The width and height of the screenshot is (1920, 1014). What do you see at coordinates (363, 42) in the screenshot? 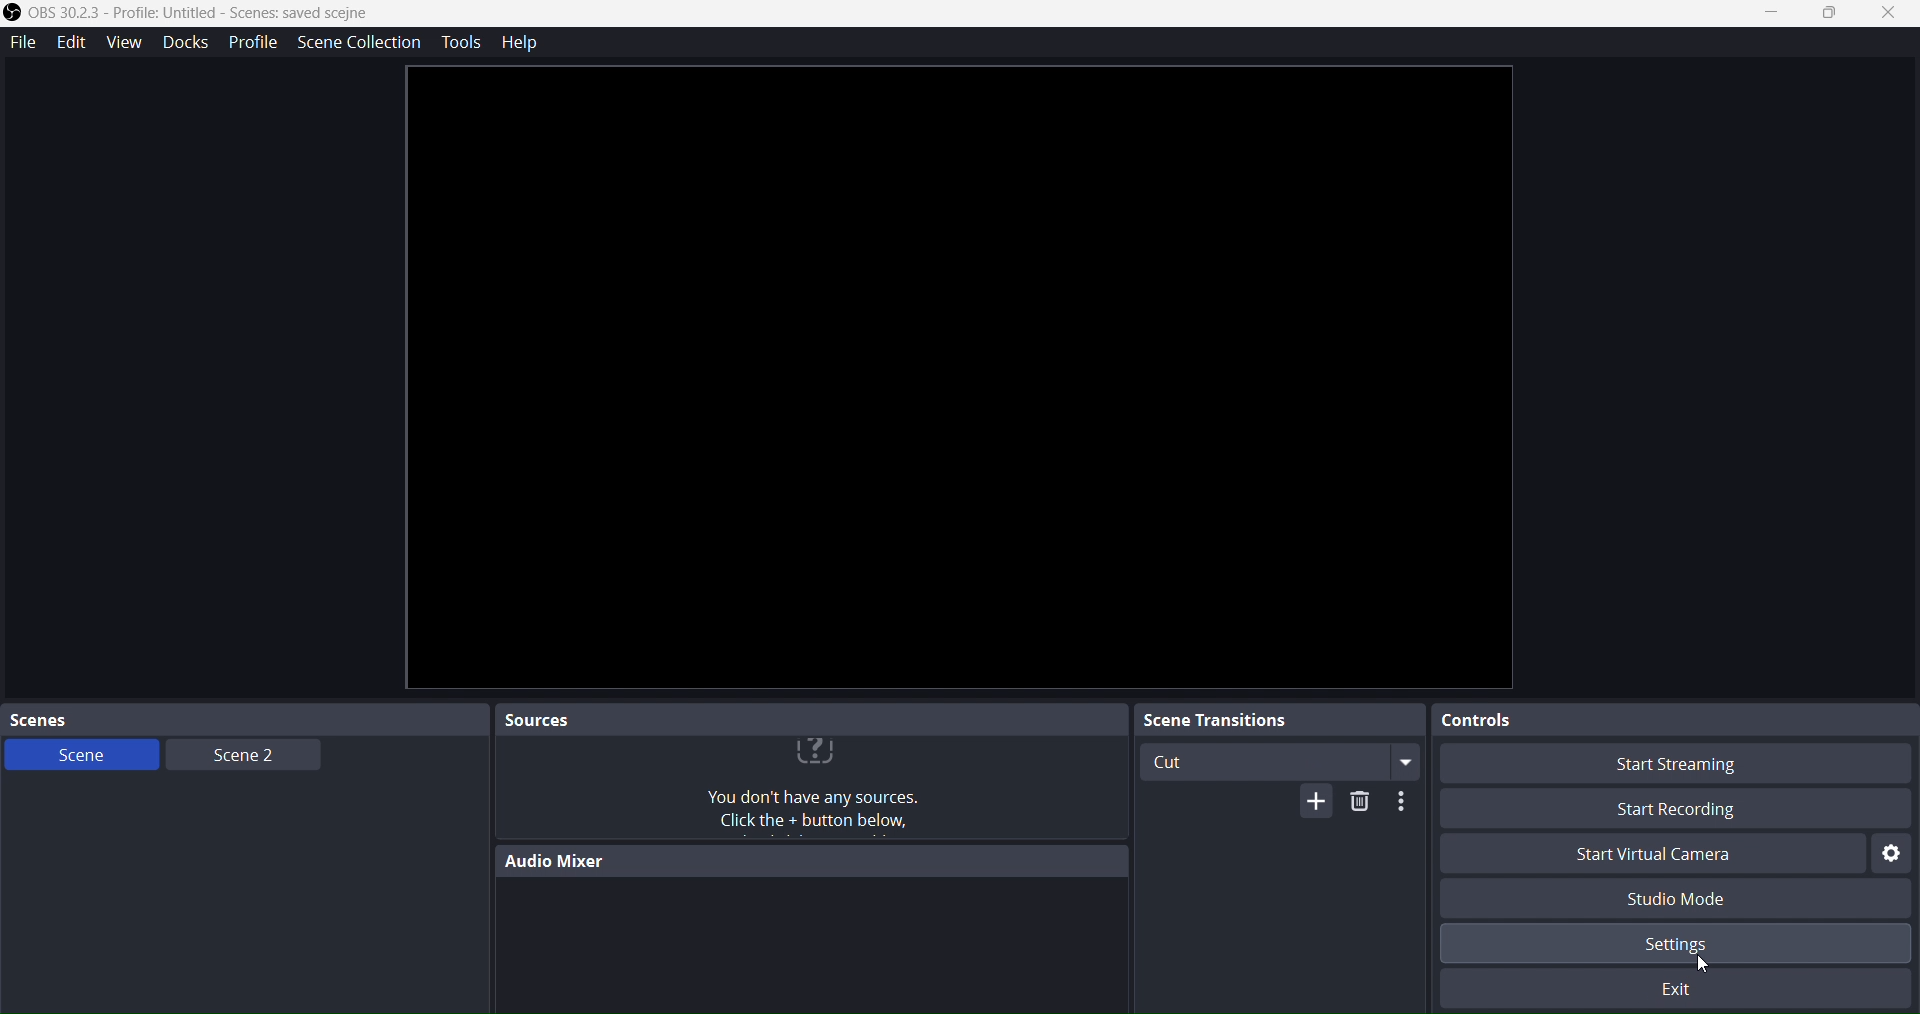
I see `SceneCollection` at bounding box center [363, 42].